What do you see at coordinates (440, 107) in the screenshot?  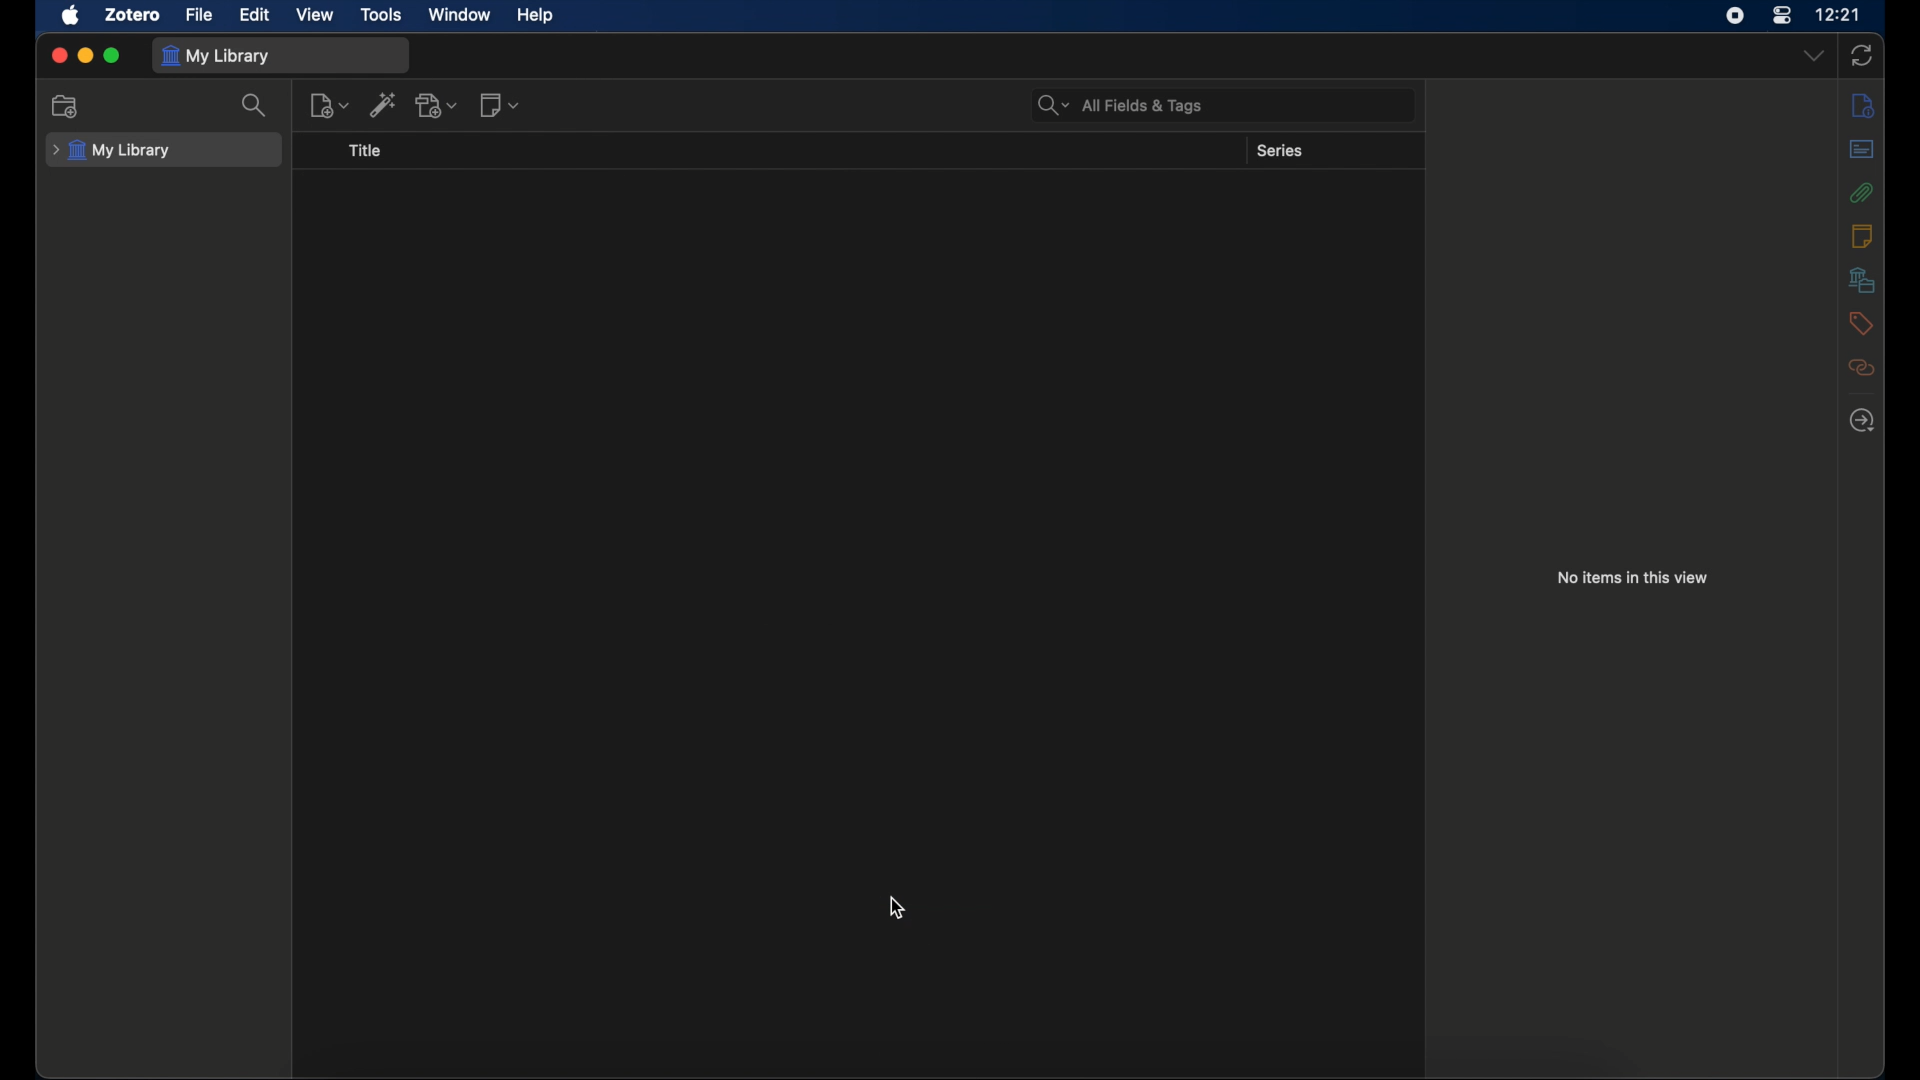 I see `add attachments` at bounding box center [440, 107].